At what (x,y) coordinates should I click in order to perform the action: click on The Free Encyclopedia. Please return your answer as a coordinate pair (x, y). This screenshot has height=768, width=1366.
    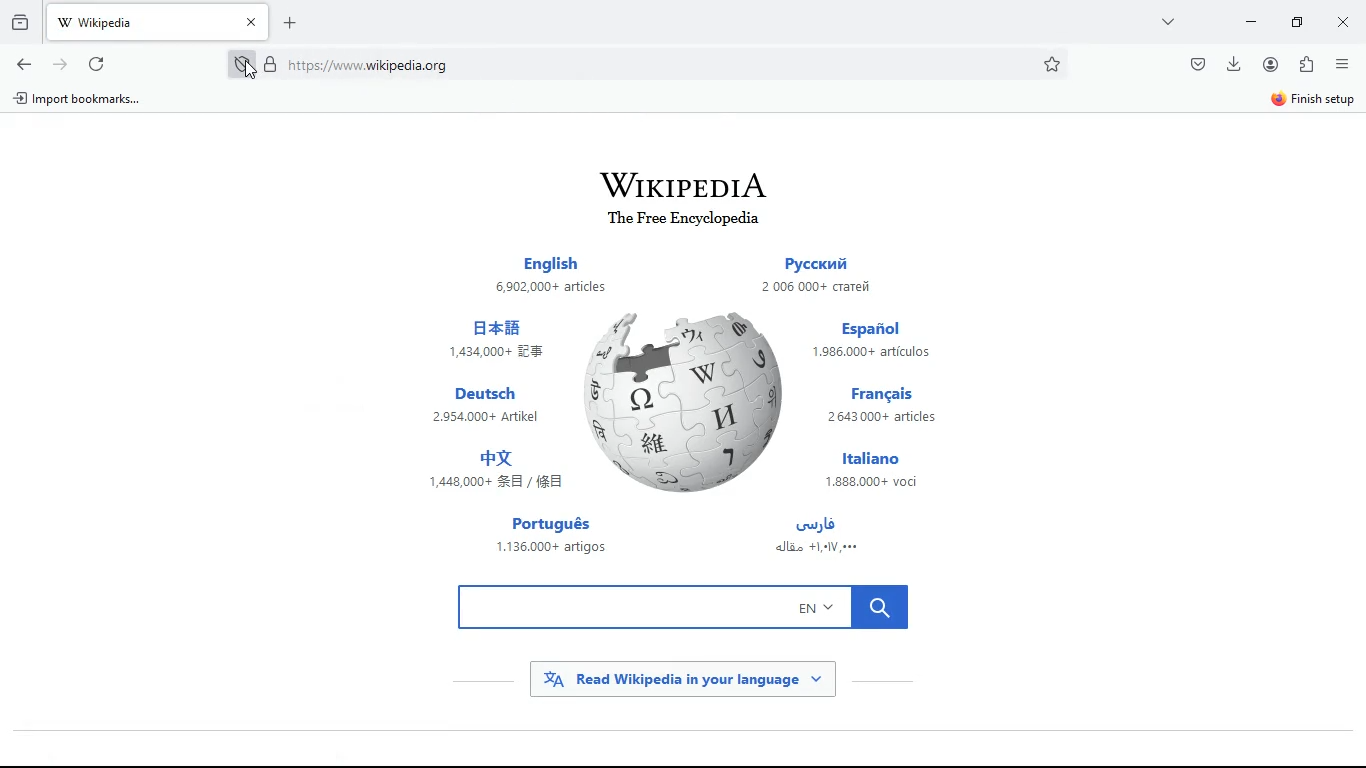
    Looking at the image, I should click on (684, 222).